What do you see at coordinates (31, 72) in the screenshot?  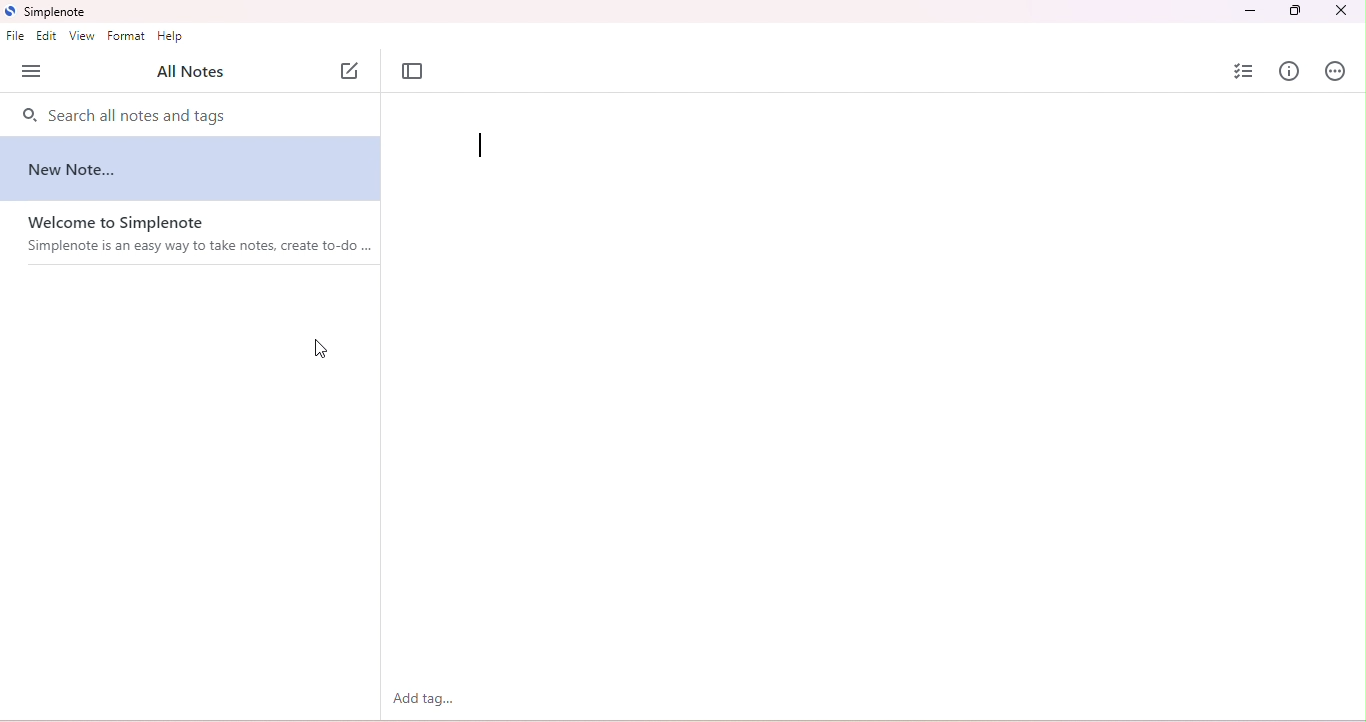 I see `open side bar` at bounding box center [31, 72].